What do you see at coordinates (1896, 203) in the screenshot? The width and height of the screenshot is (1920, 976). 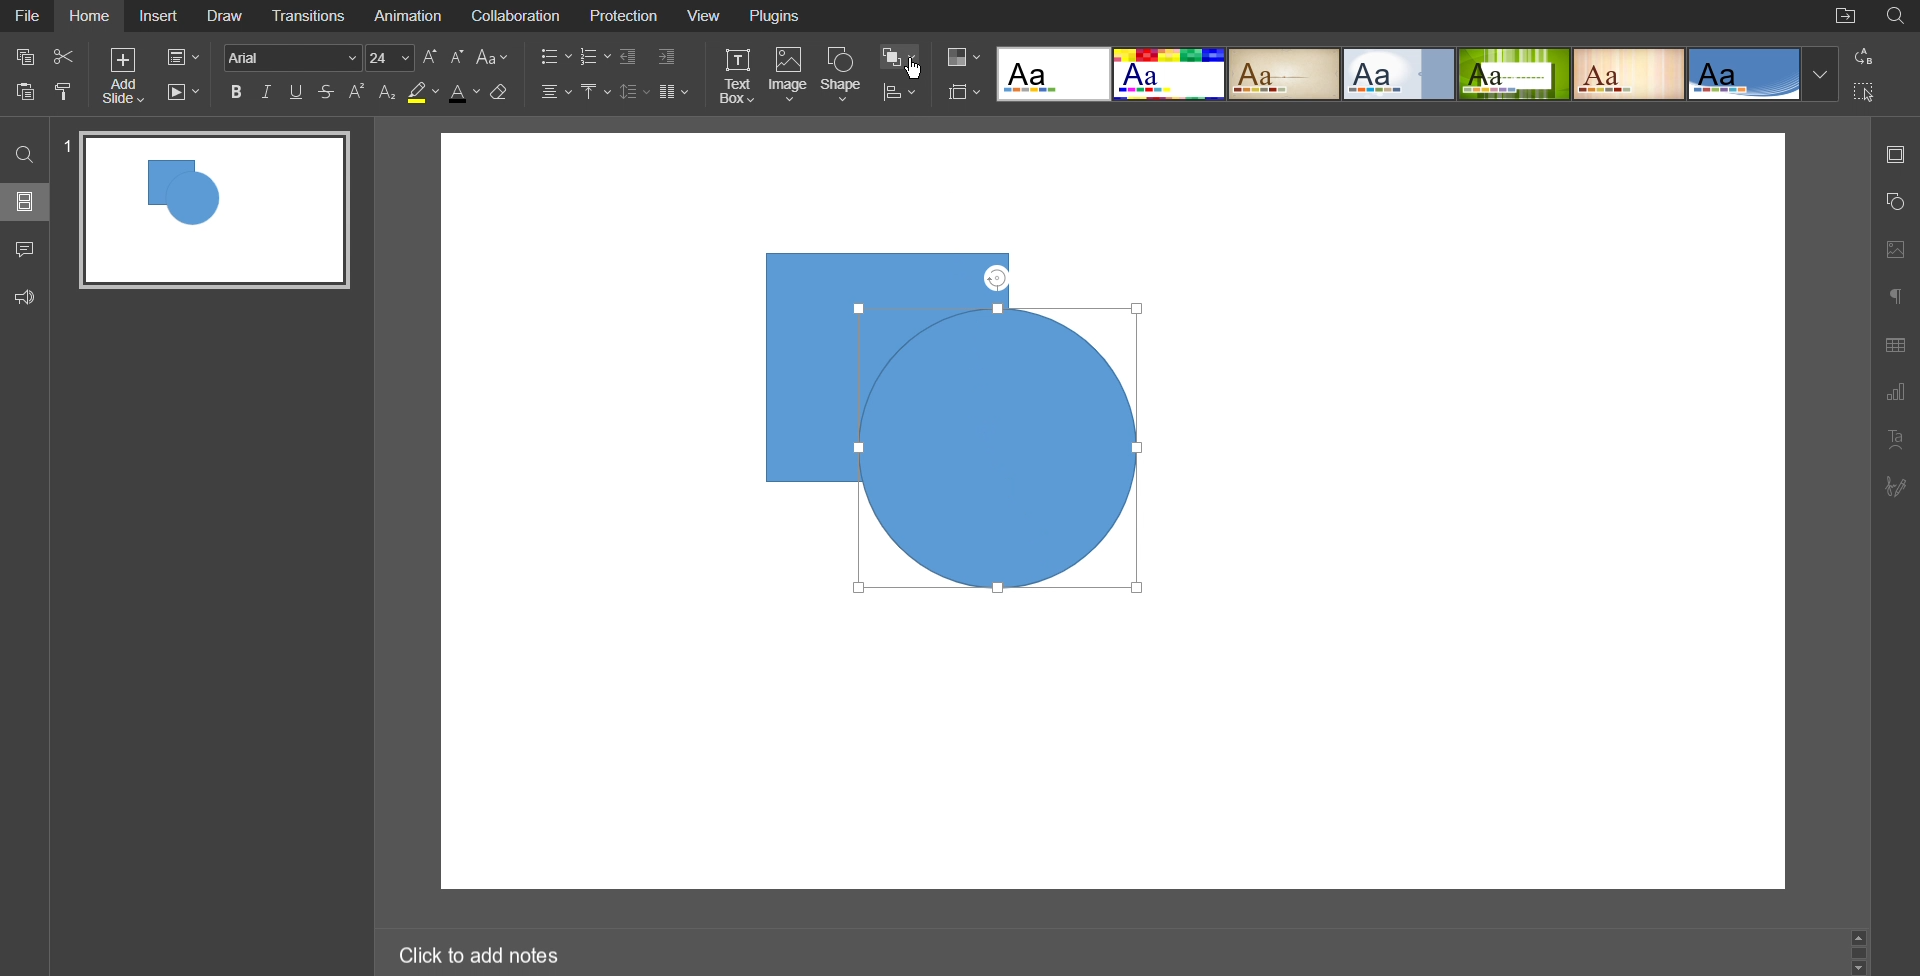 I see `Shape Settings` at bounding box center [1896, 203].